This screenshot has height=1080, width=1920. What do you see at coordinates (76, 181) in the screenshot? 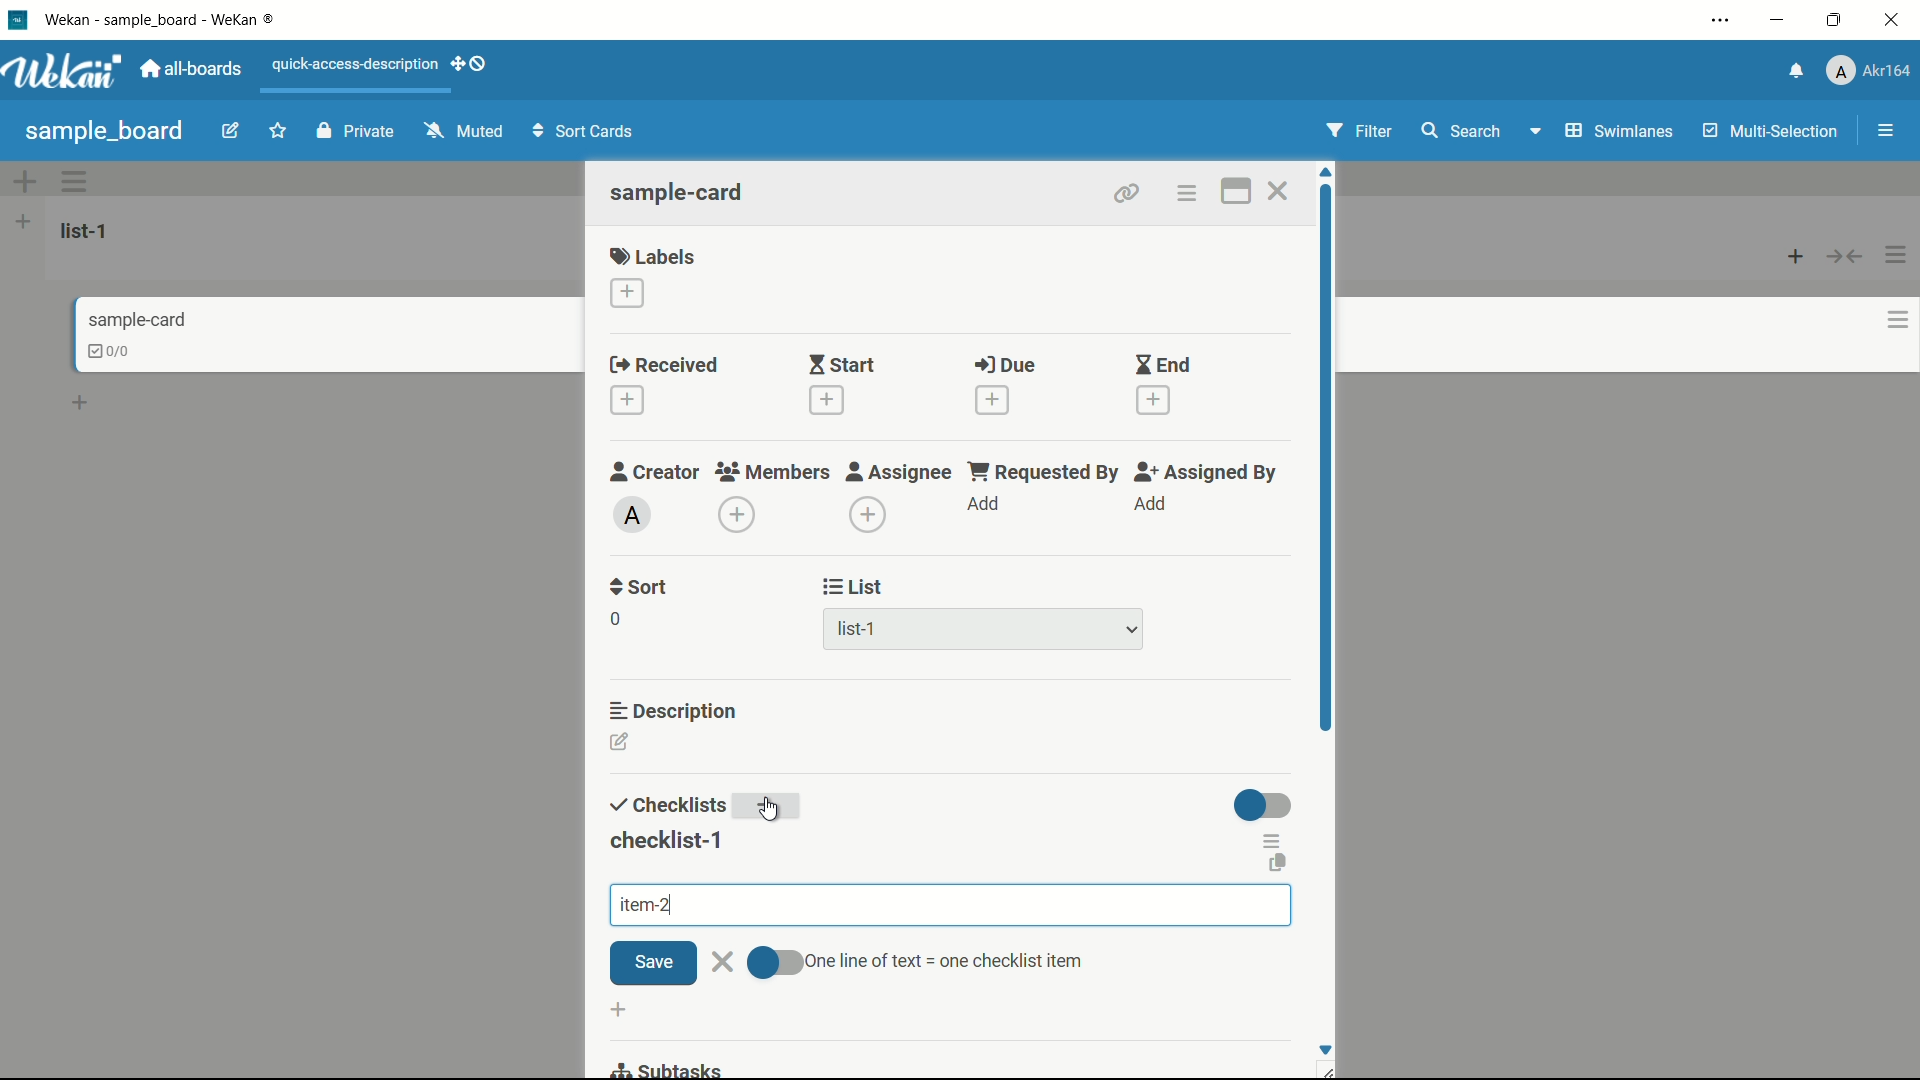
I see `swimlane actions` at bounding box center [76, 181].